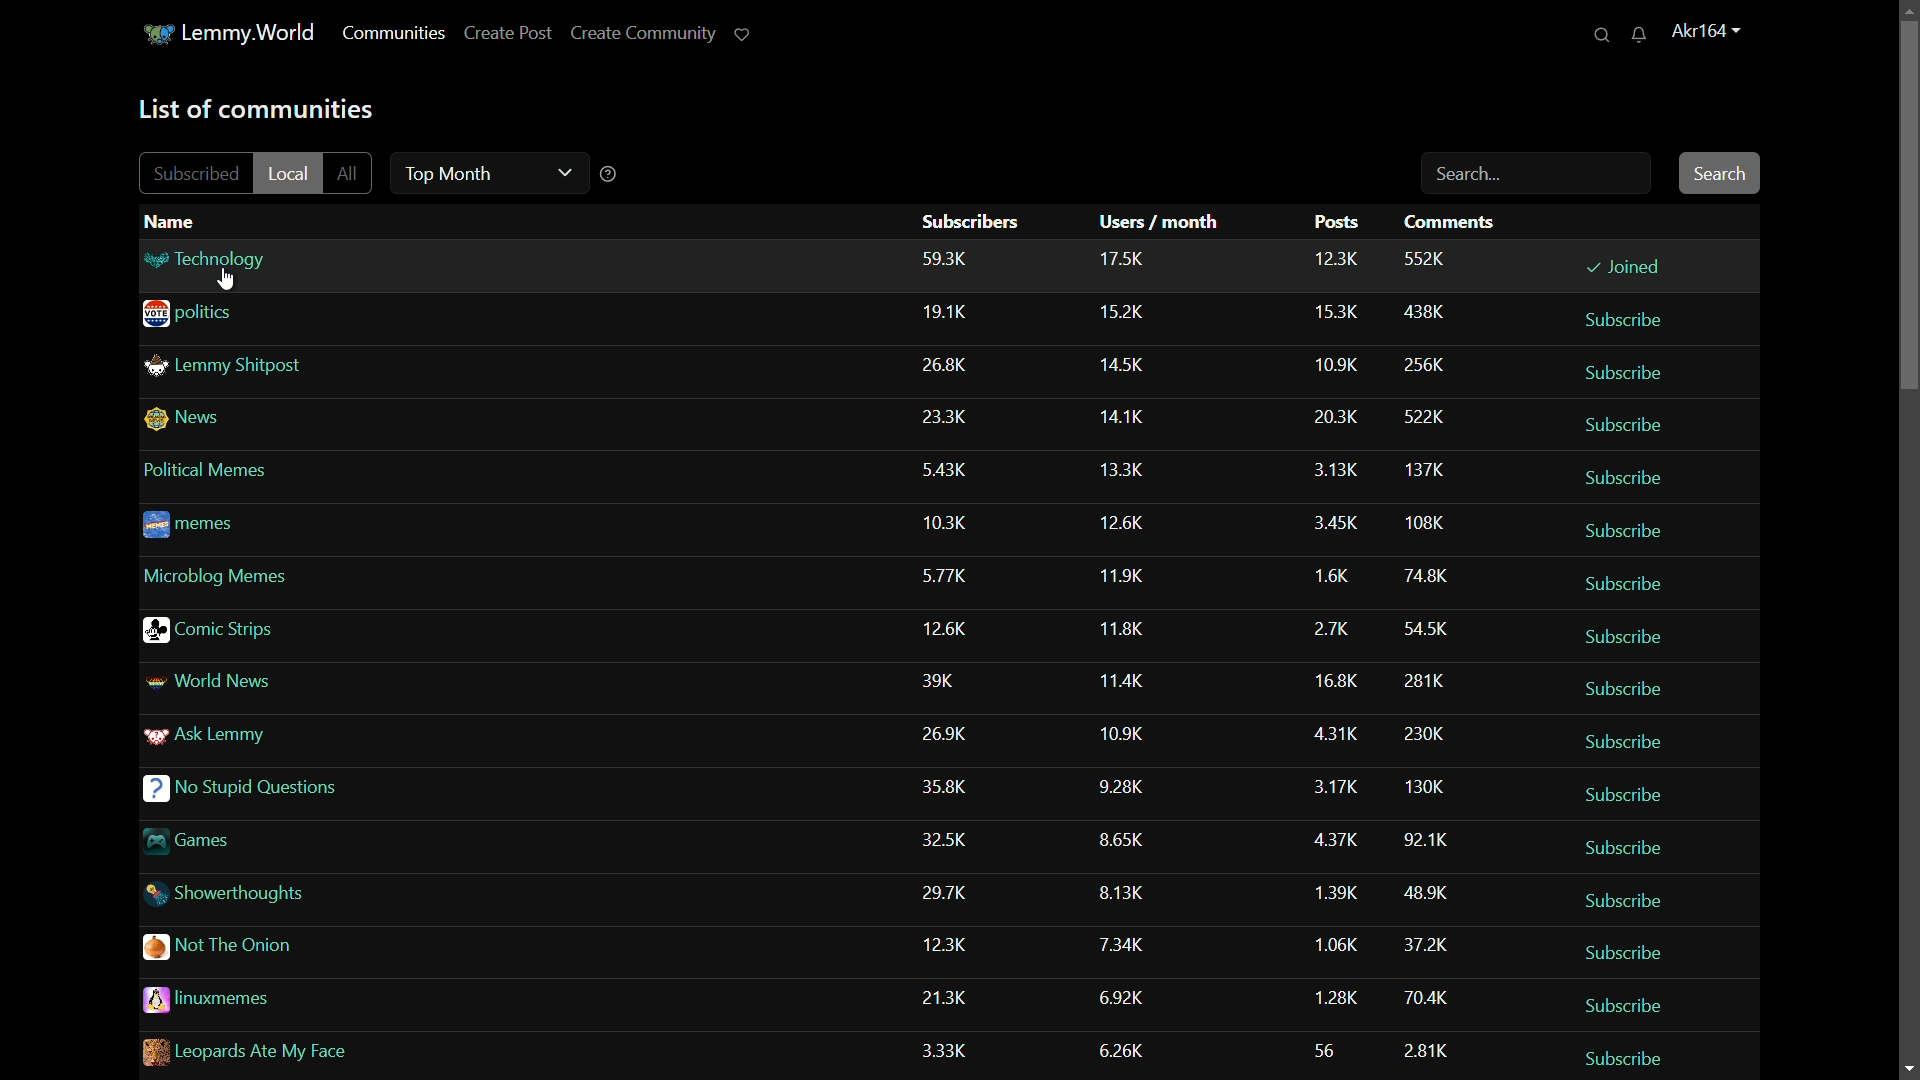 This screenshot has height=1080, width=1920. I want to click on top month, so click(485, 175).